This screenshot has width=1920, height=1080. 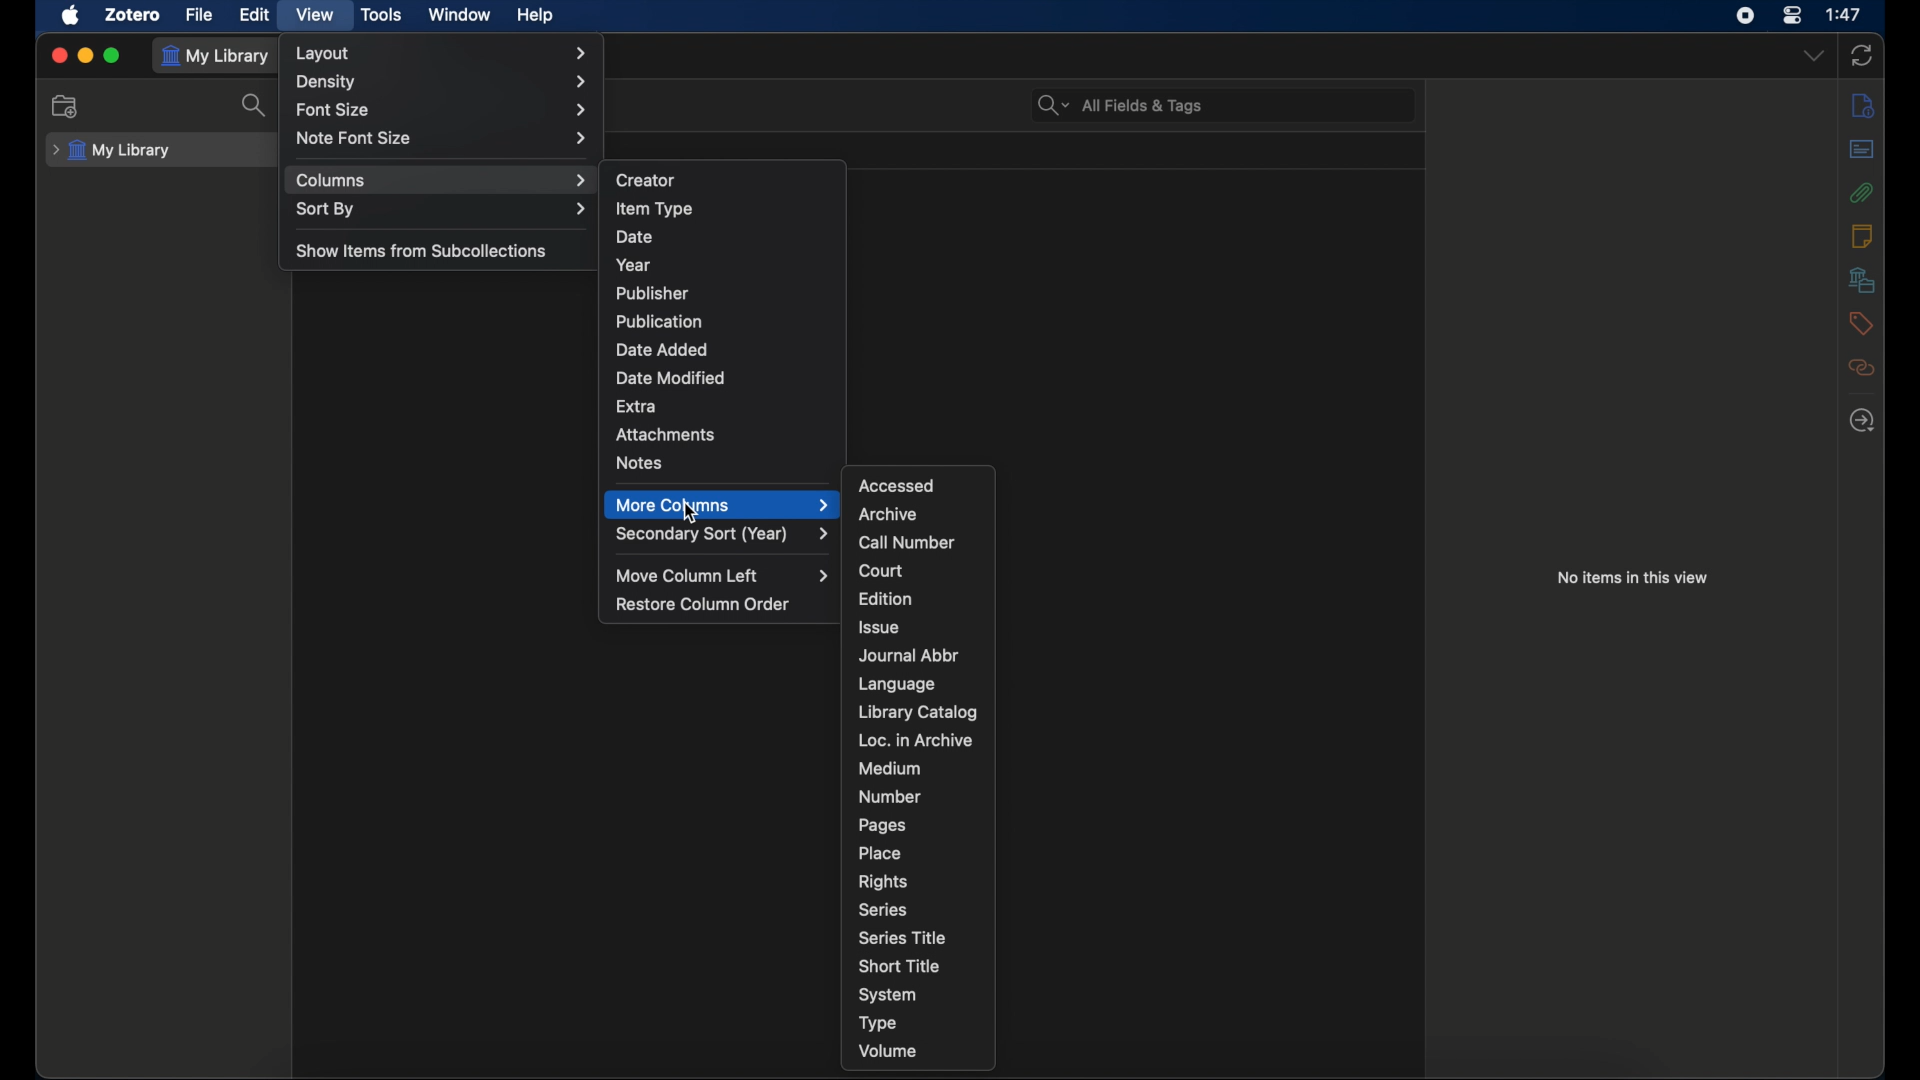 I want to click on dropdown, so click(x=1814, y=56).